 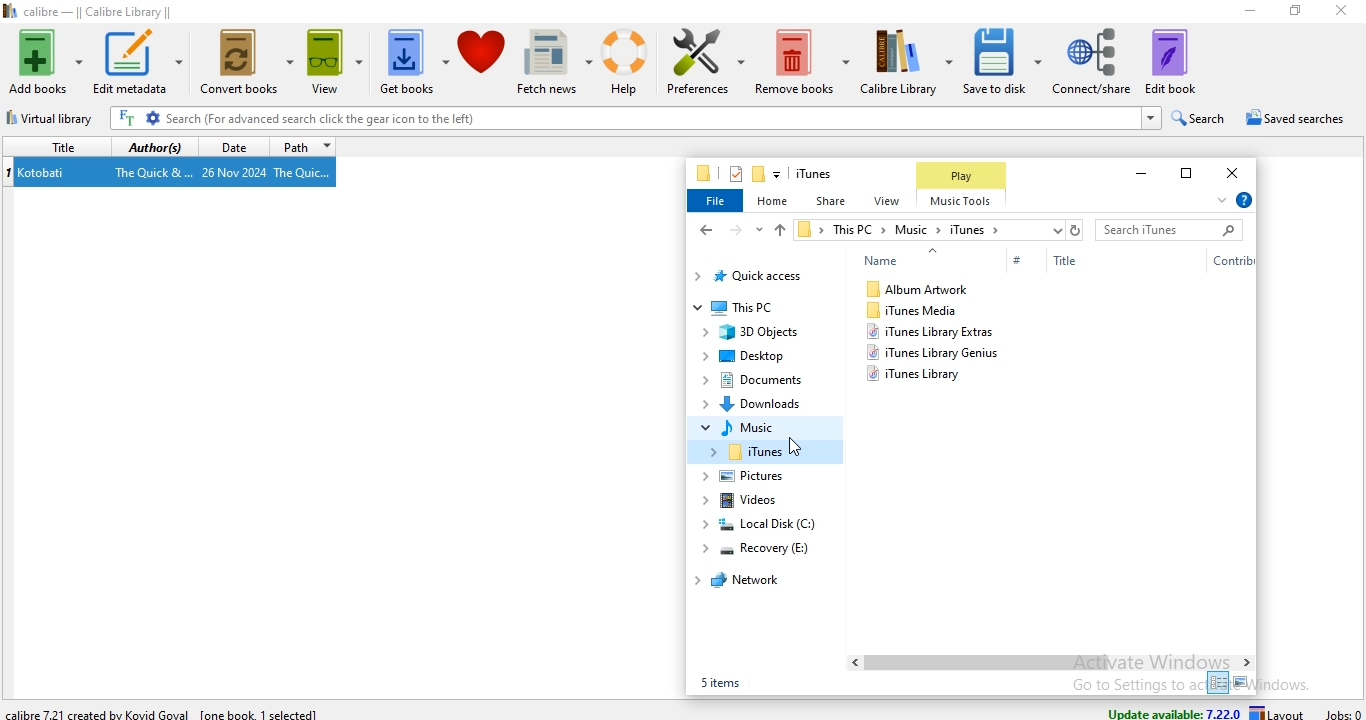 What do you see at coordinates (1281, 712) in the screenshot?
I see `layout` at bounding box center [1281, 712].